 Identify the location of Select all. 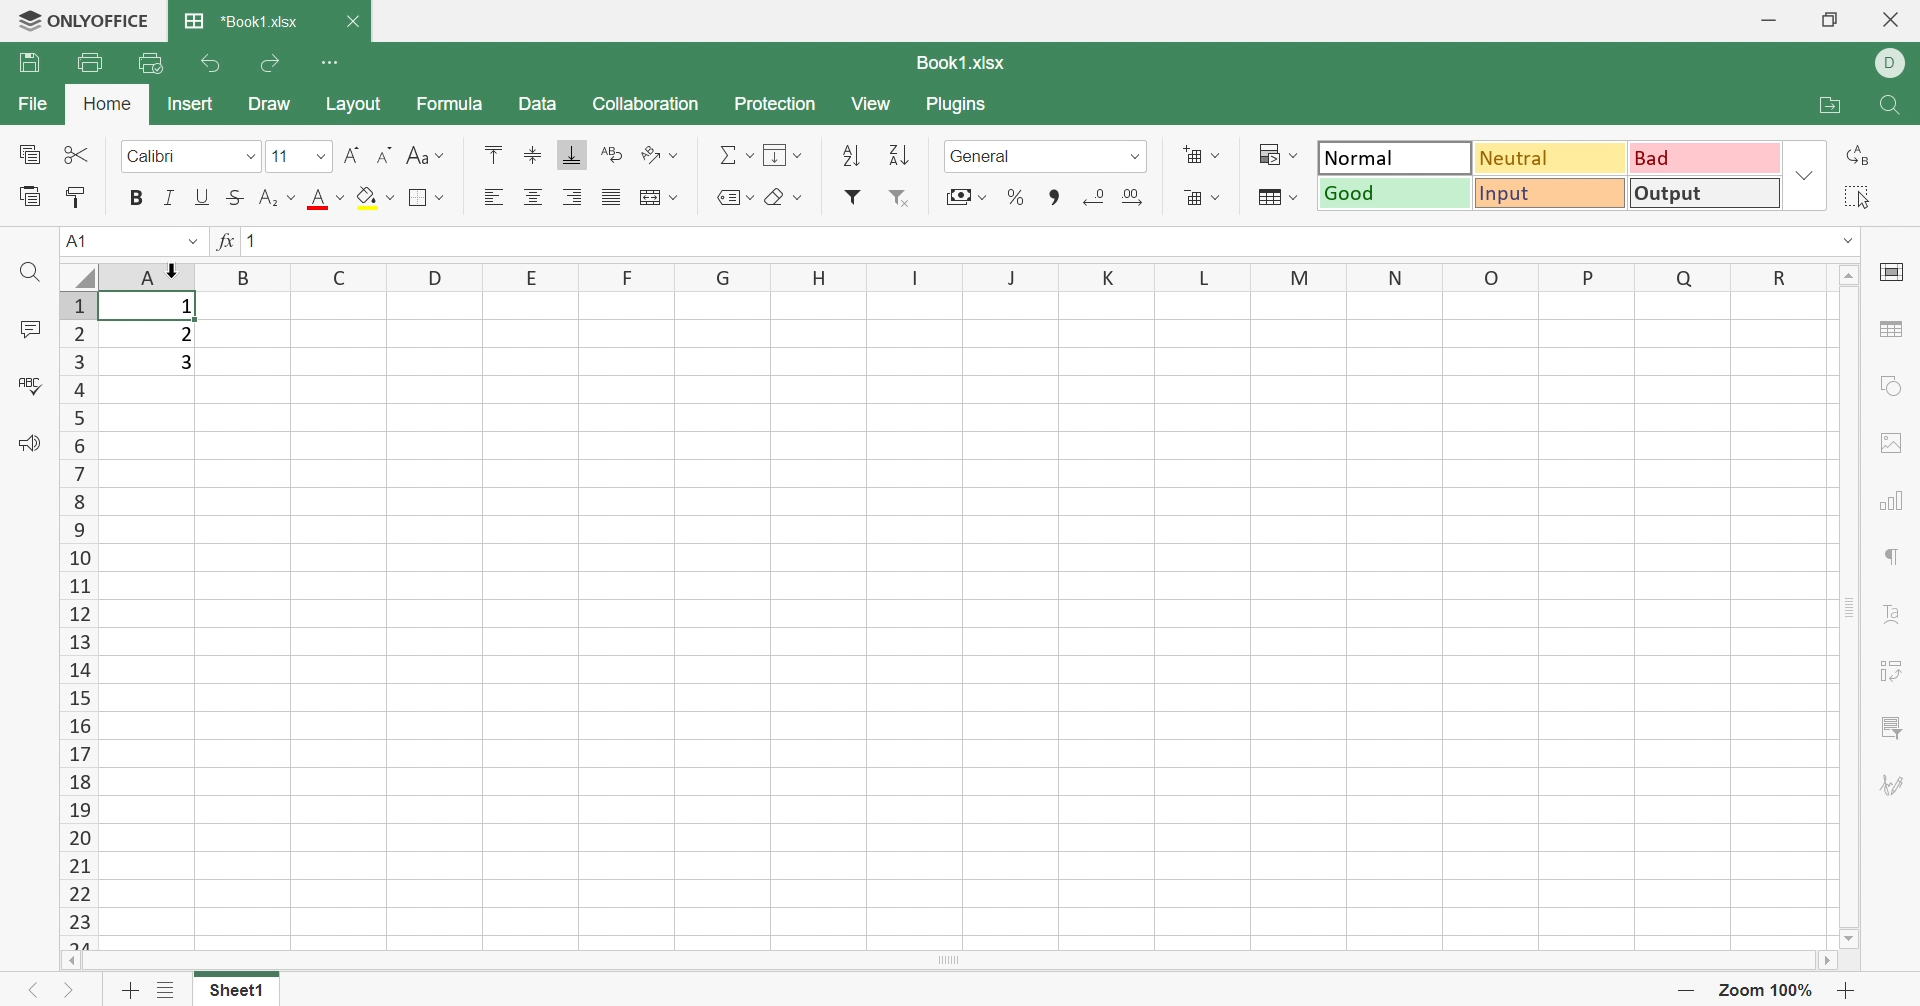
(1858, 196).